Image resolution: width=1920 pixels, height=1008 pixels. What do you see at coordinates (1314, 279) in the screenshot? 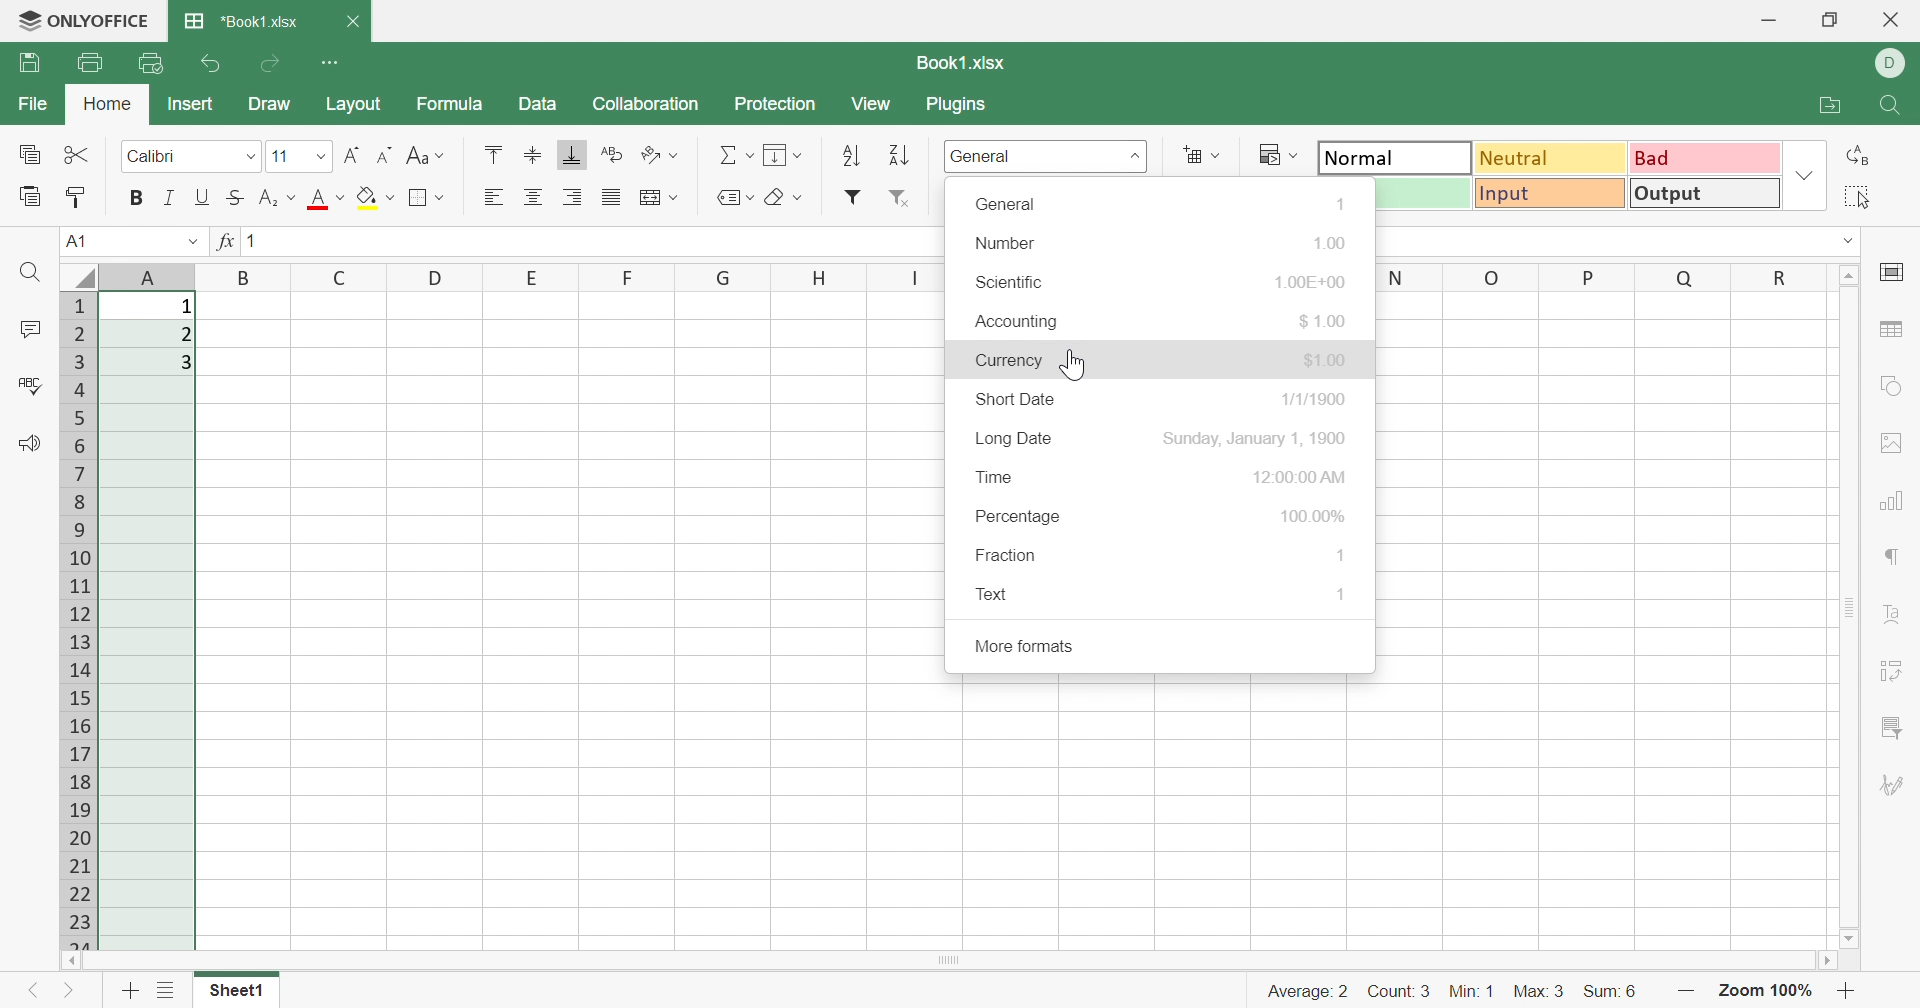
I see `1.00E+100` at bounding box center [1314, 279].